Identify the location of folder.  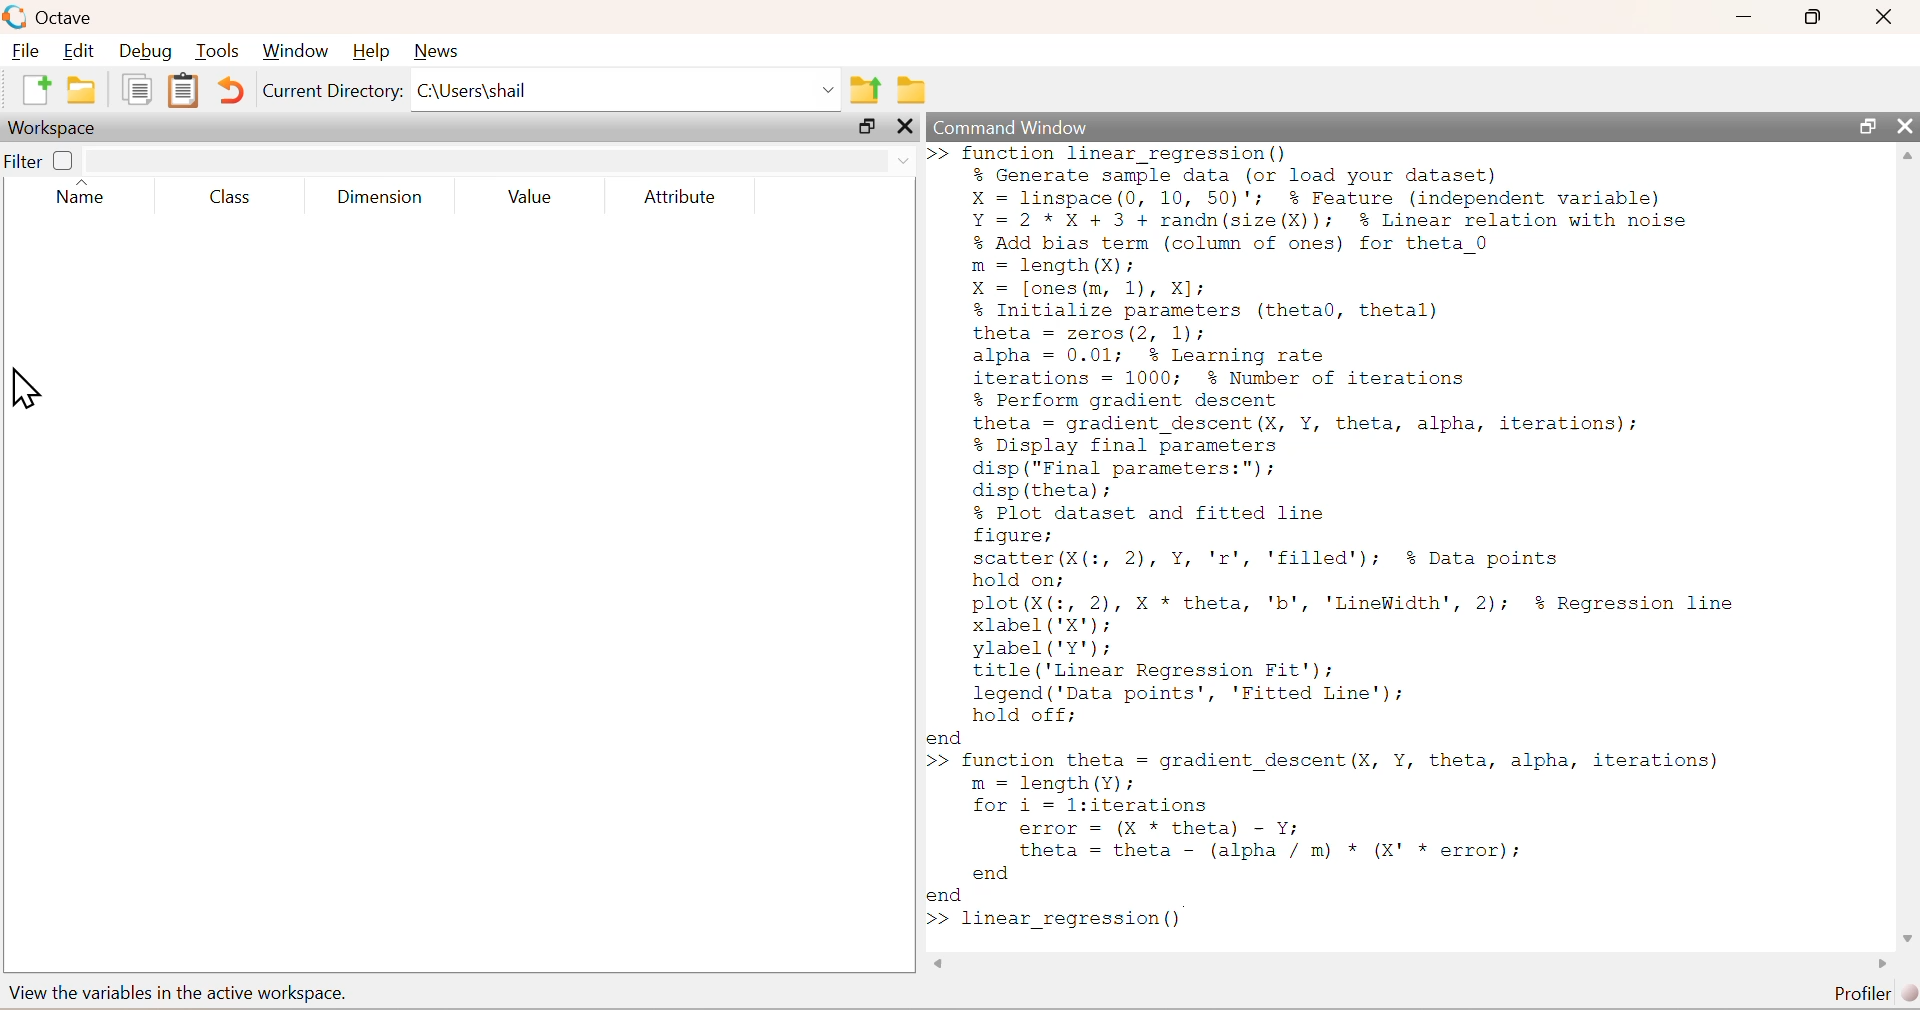
(910, 91).